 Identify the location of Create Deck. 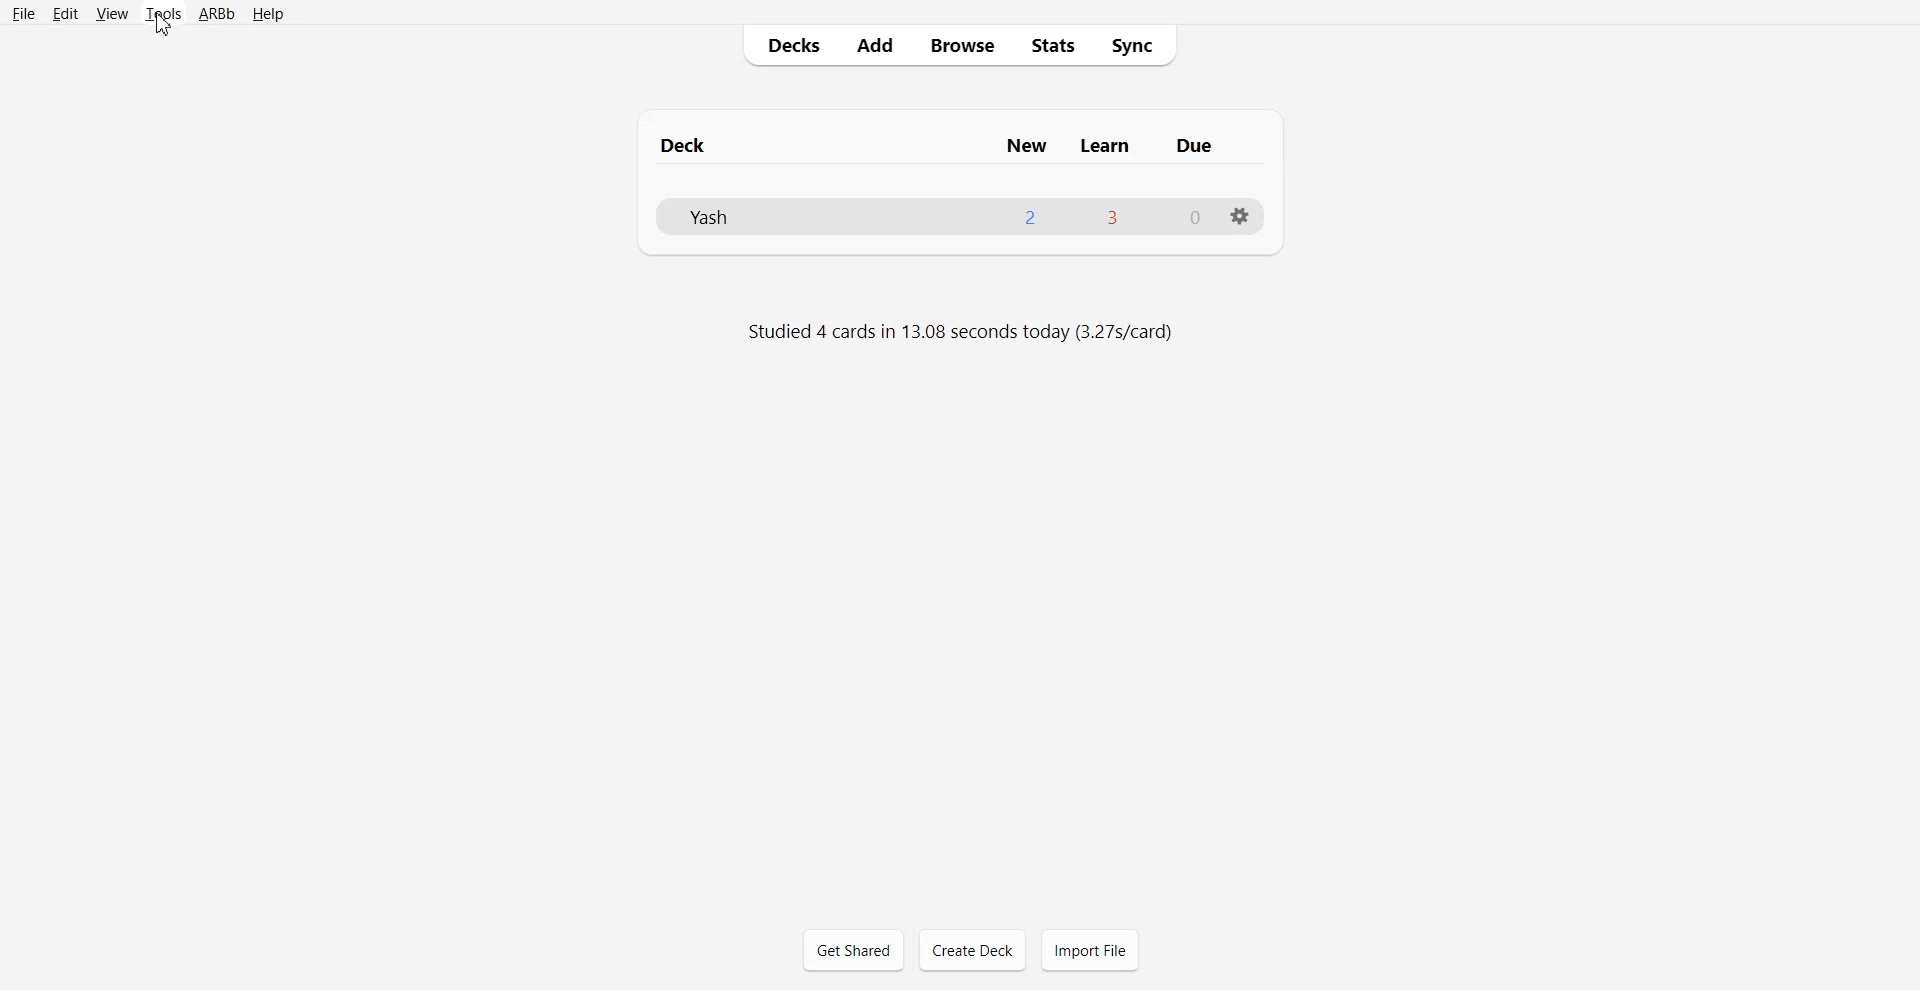
(973, 951).